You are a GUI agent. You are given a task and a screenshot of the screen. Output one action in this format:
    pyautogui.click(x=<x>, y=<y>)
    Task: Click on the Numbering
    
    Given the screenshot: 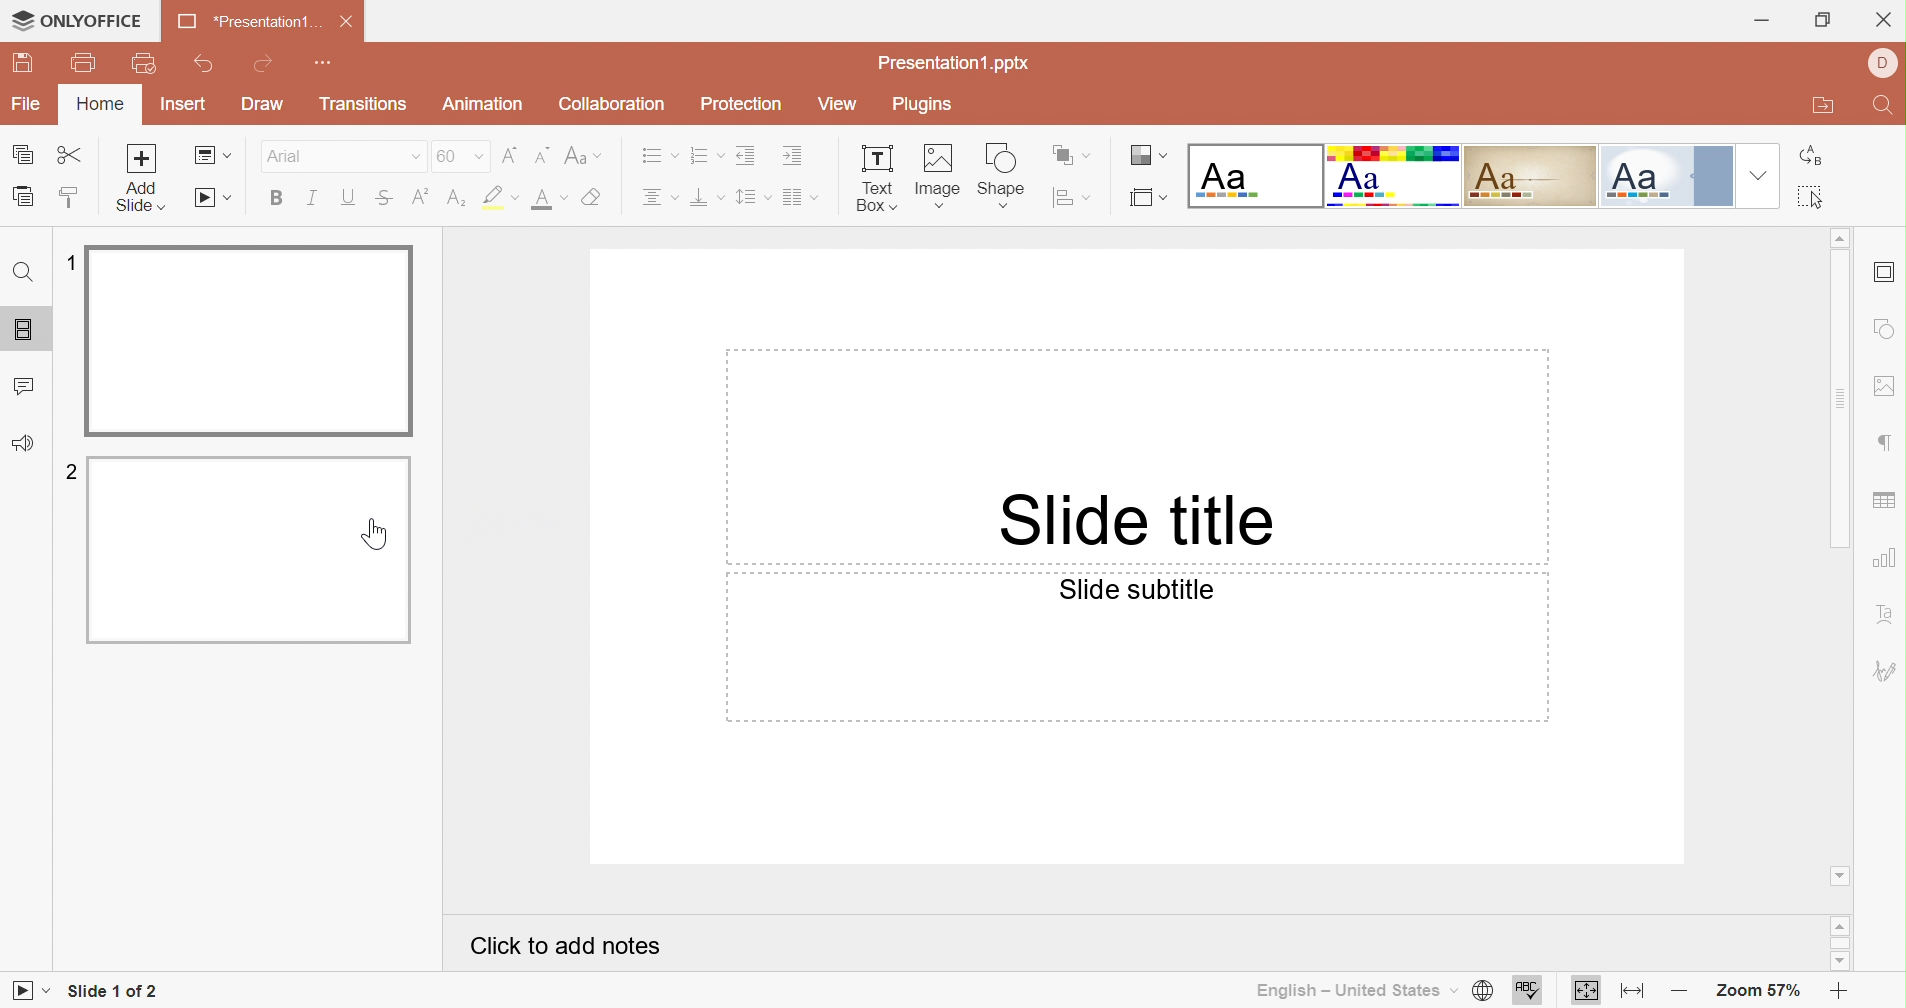 What is the action you would take?
    pyautogui.click(x=706, y=157)
    